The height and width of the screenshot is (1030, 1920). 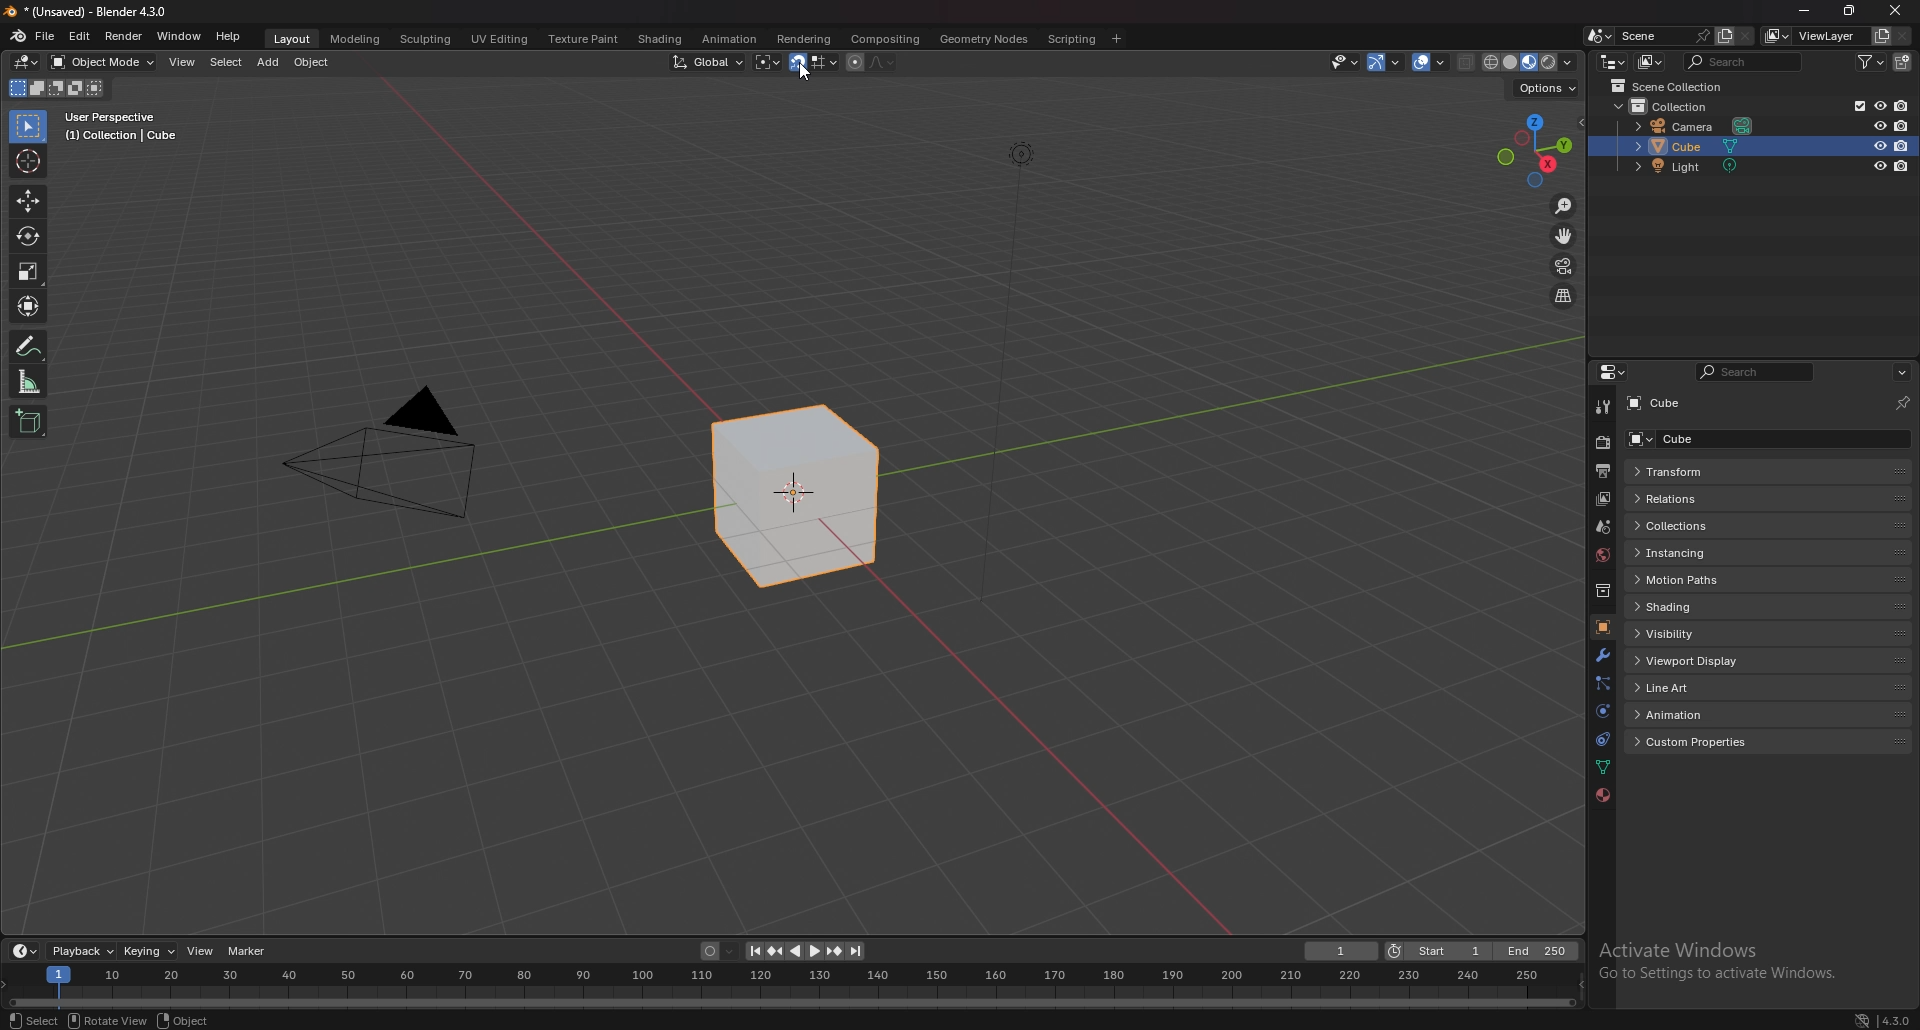 What do you see at coordinates (854, 63) in the screenshot?
I see `proportional editing objects` at bounding box center [854, 63].